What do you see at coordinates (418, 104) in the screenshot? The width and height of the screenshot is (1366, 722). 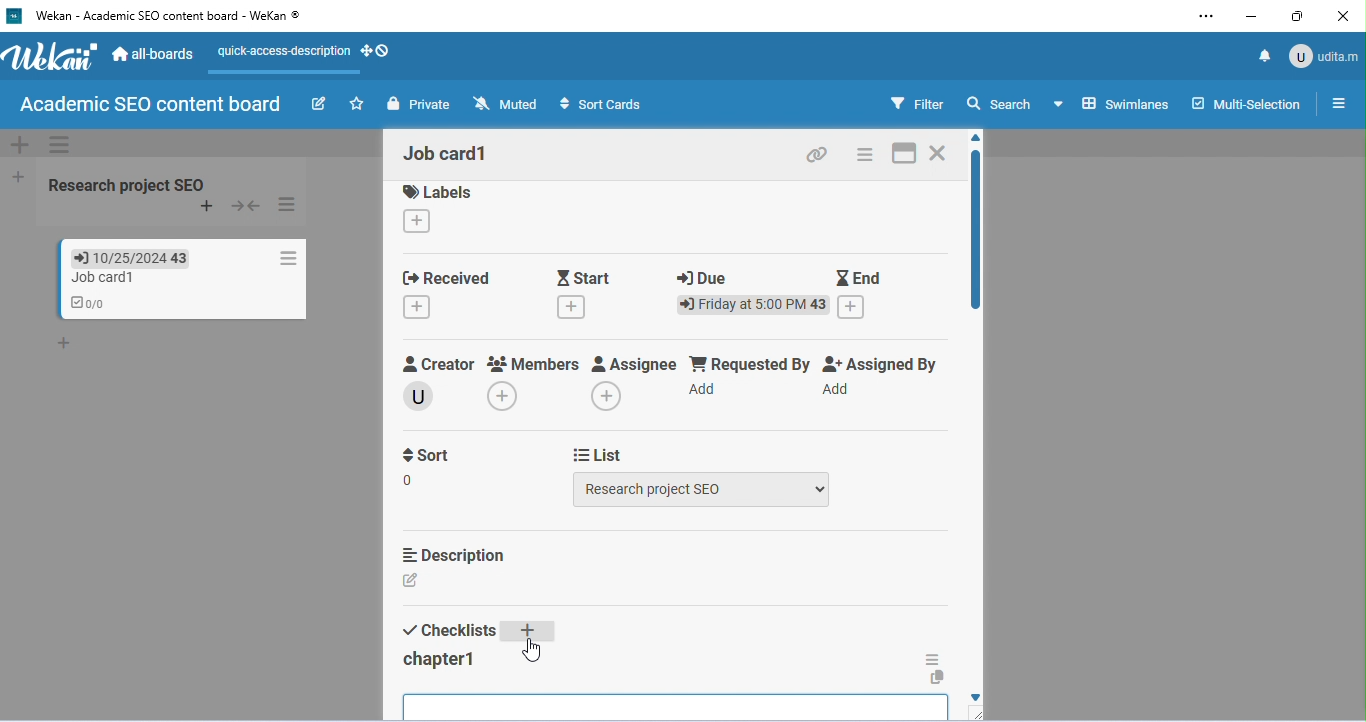 I see `private` at bounding box center [418, 104].